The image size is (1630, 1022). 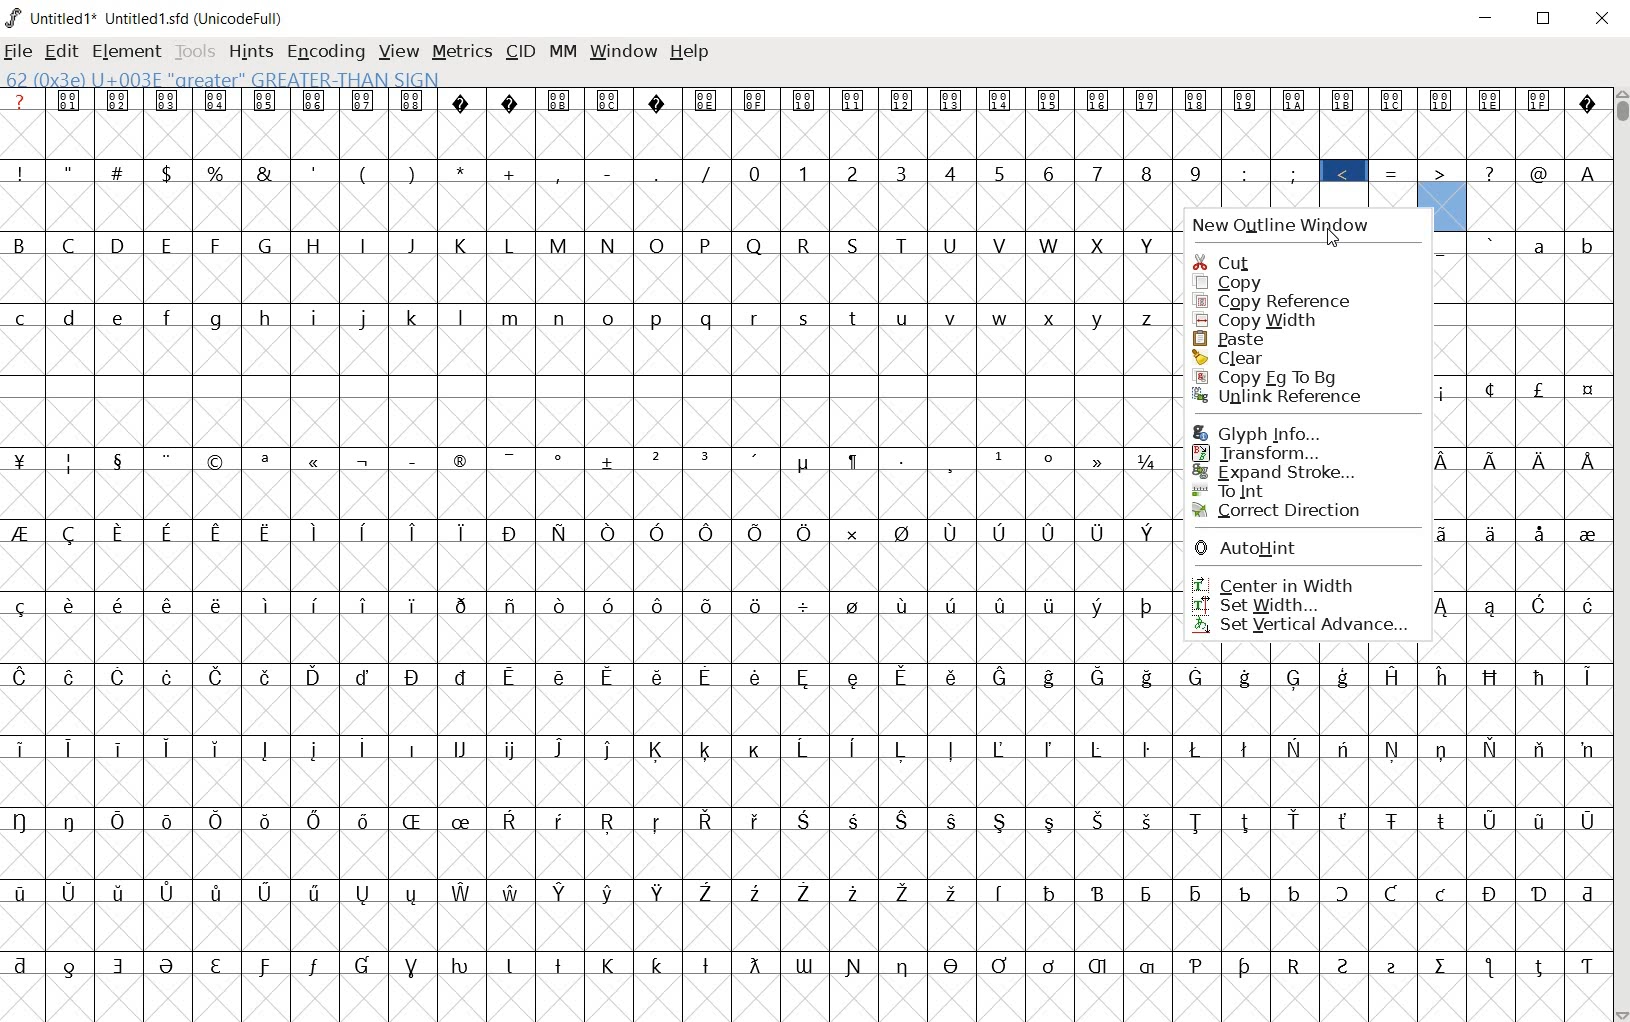 I want to click on file, so click(x=18, y=53).